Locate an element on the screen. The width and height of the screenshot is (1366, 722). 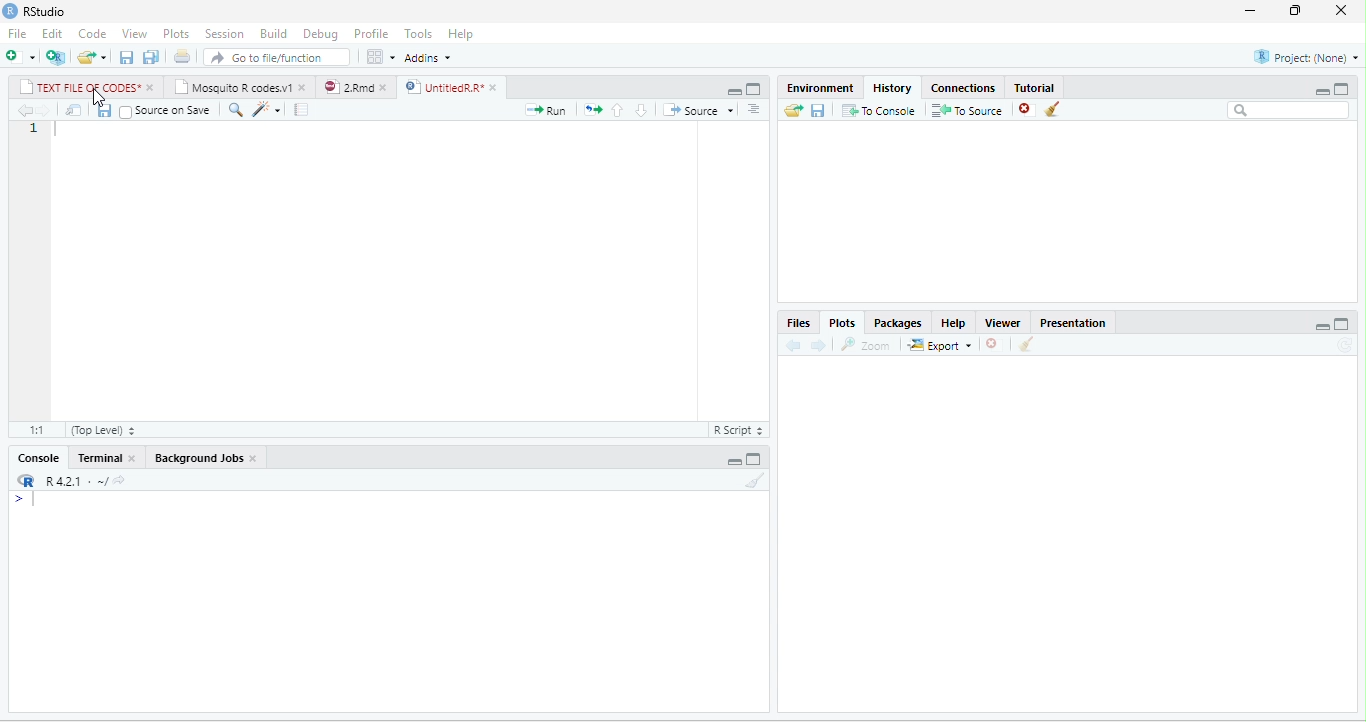
options is located at coordinates (754, 109).